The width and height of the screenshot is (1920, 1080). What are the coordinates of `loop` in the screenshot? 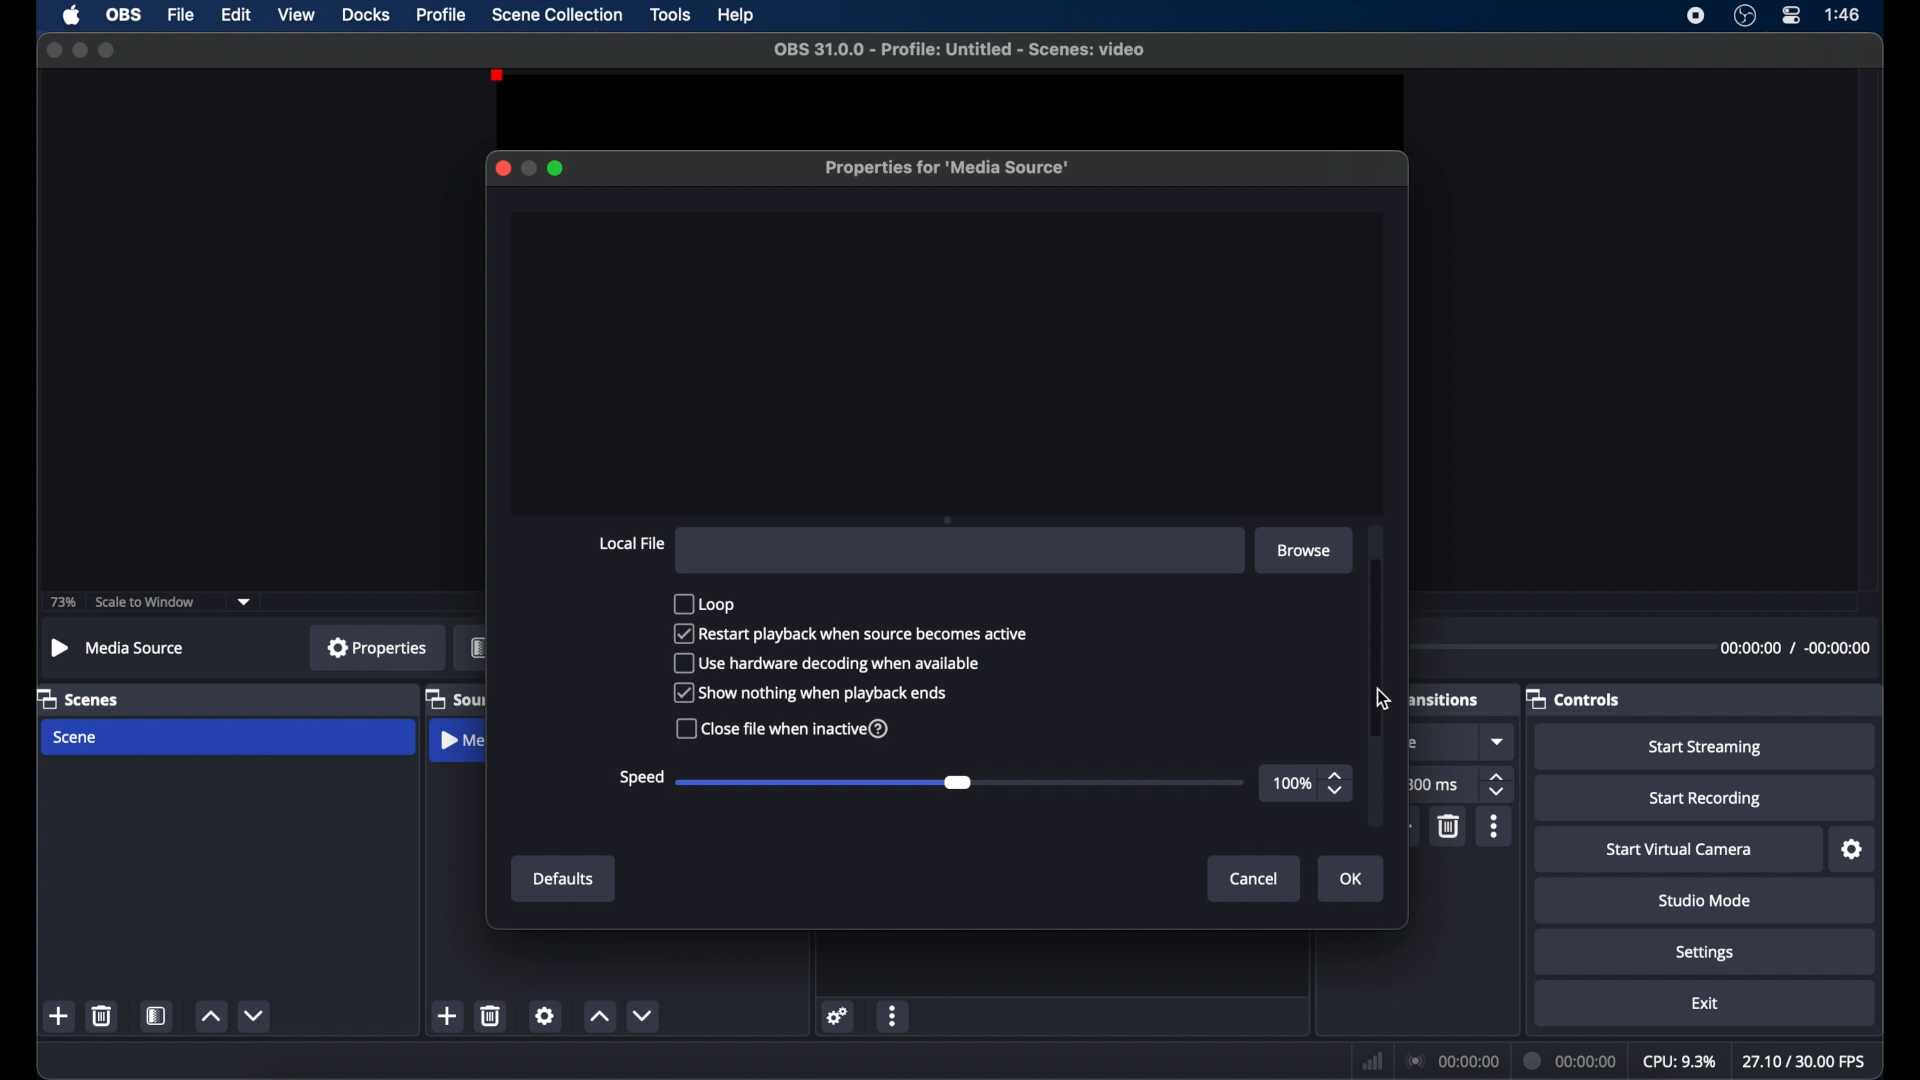 It's located at (703, 603).